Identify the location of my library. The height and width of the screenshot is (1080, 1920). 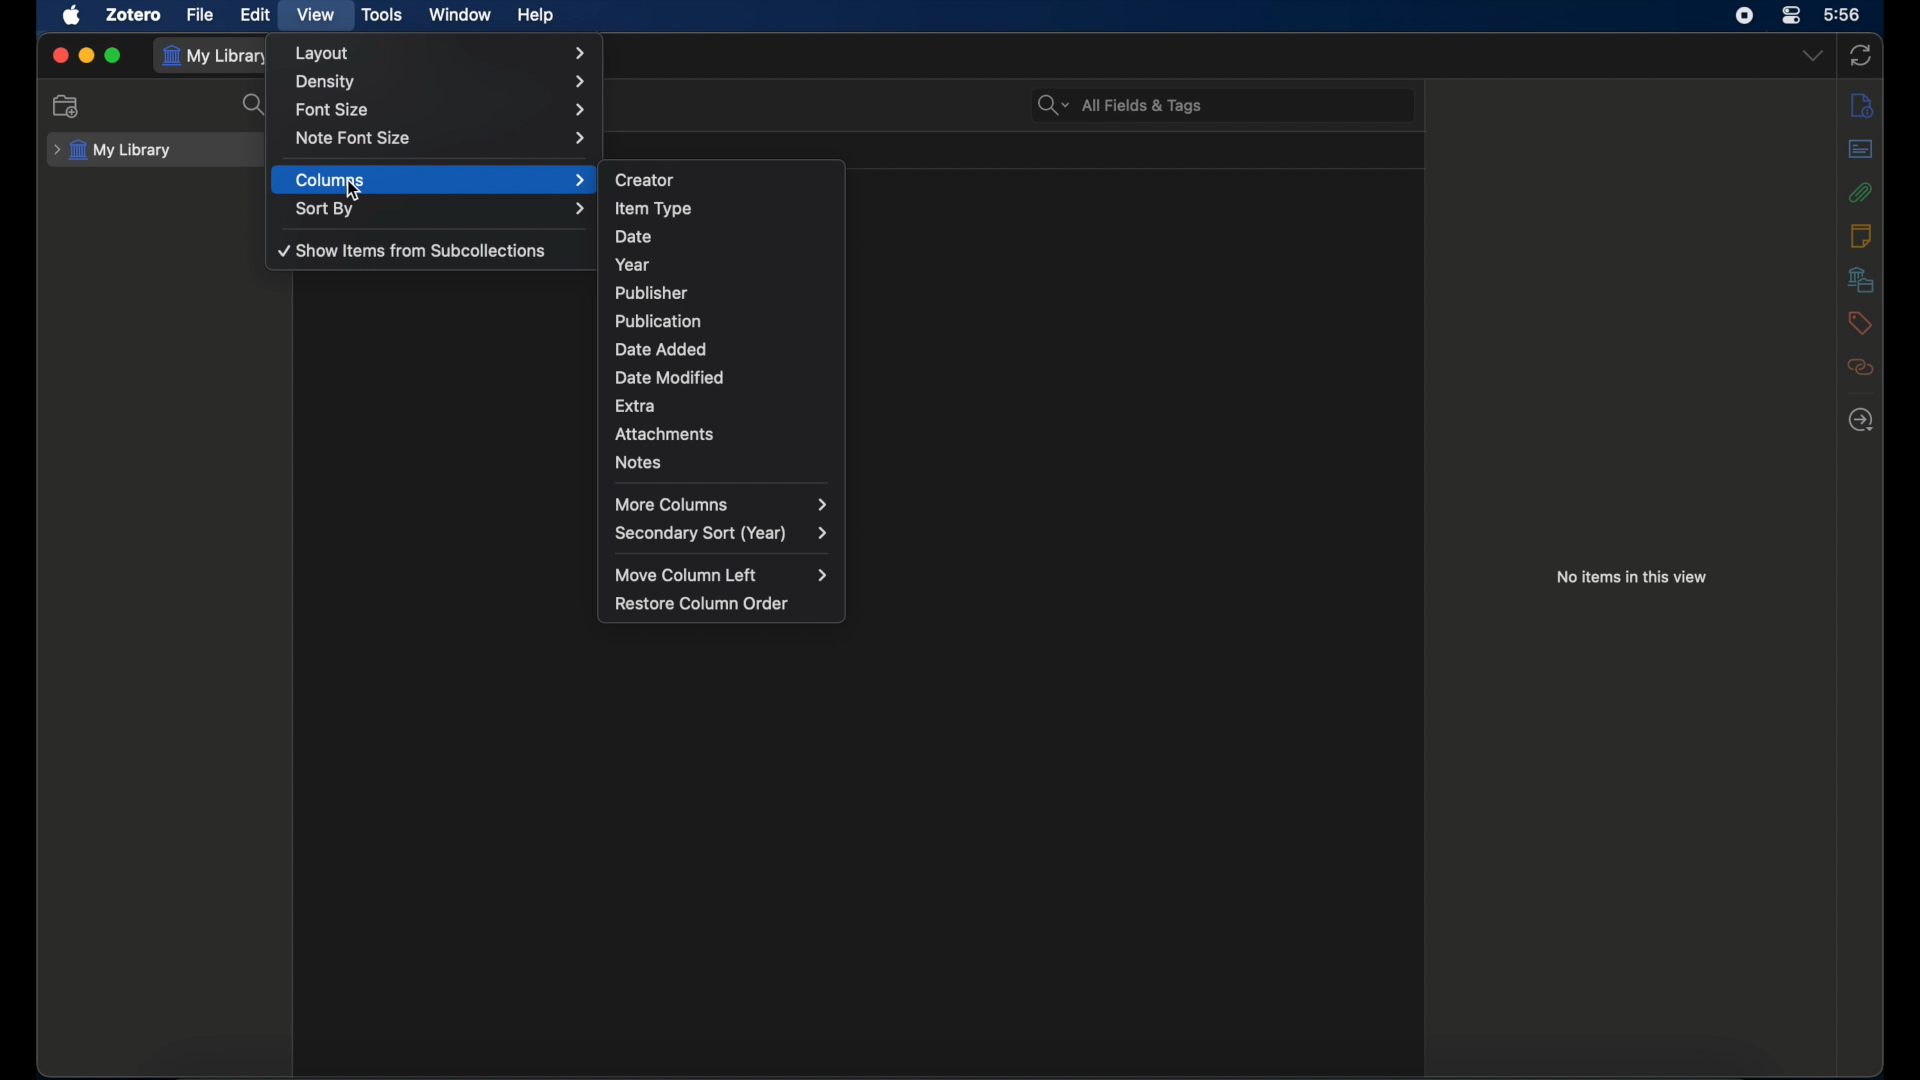
(113, 151).